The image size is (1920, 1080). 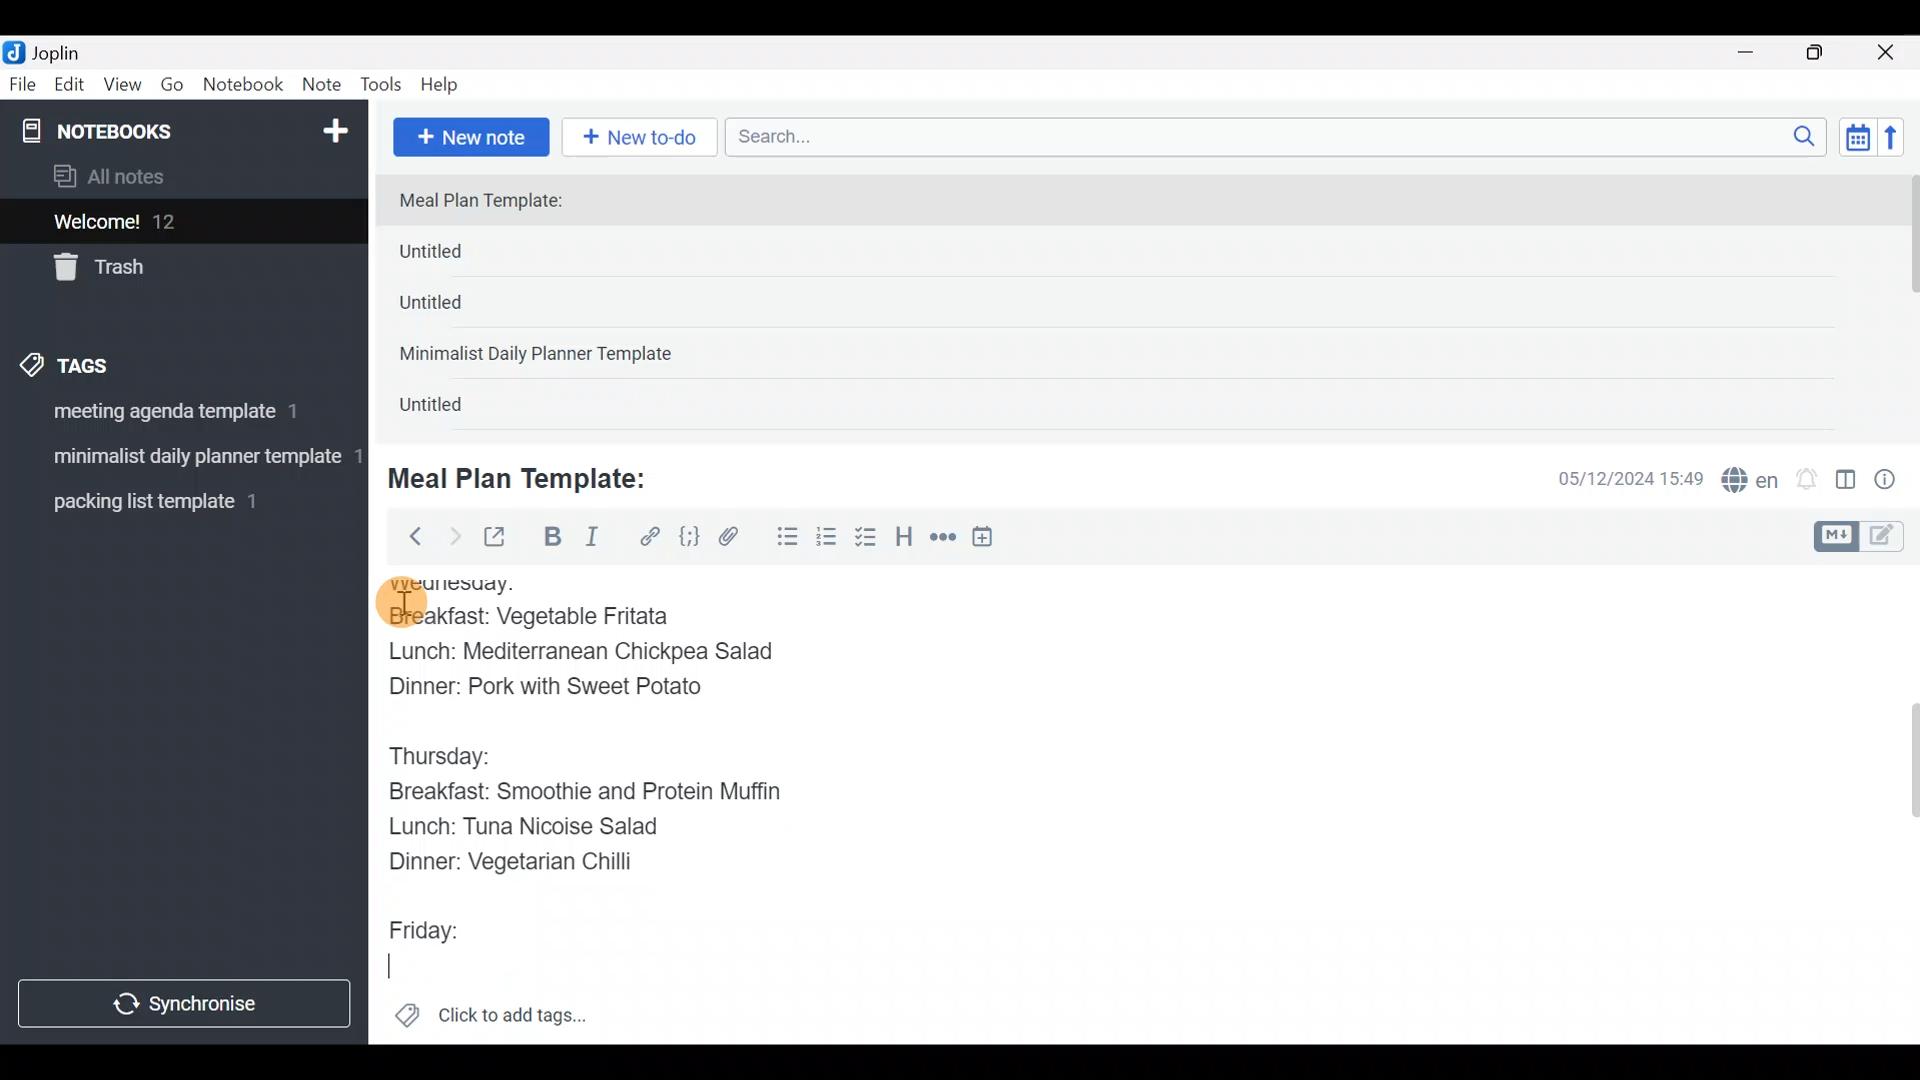 What do you see at coordinates (590, 541) in the screenshot?
I see `Italic` at bounding box center [590, 541].